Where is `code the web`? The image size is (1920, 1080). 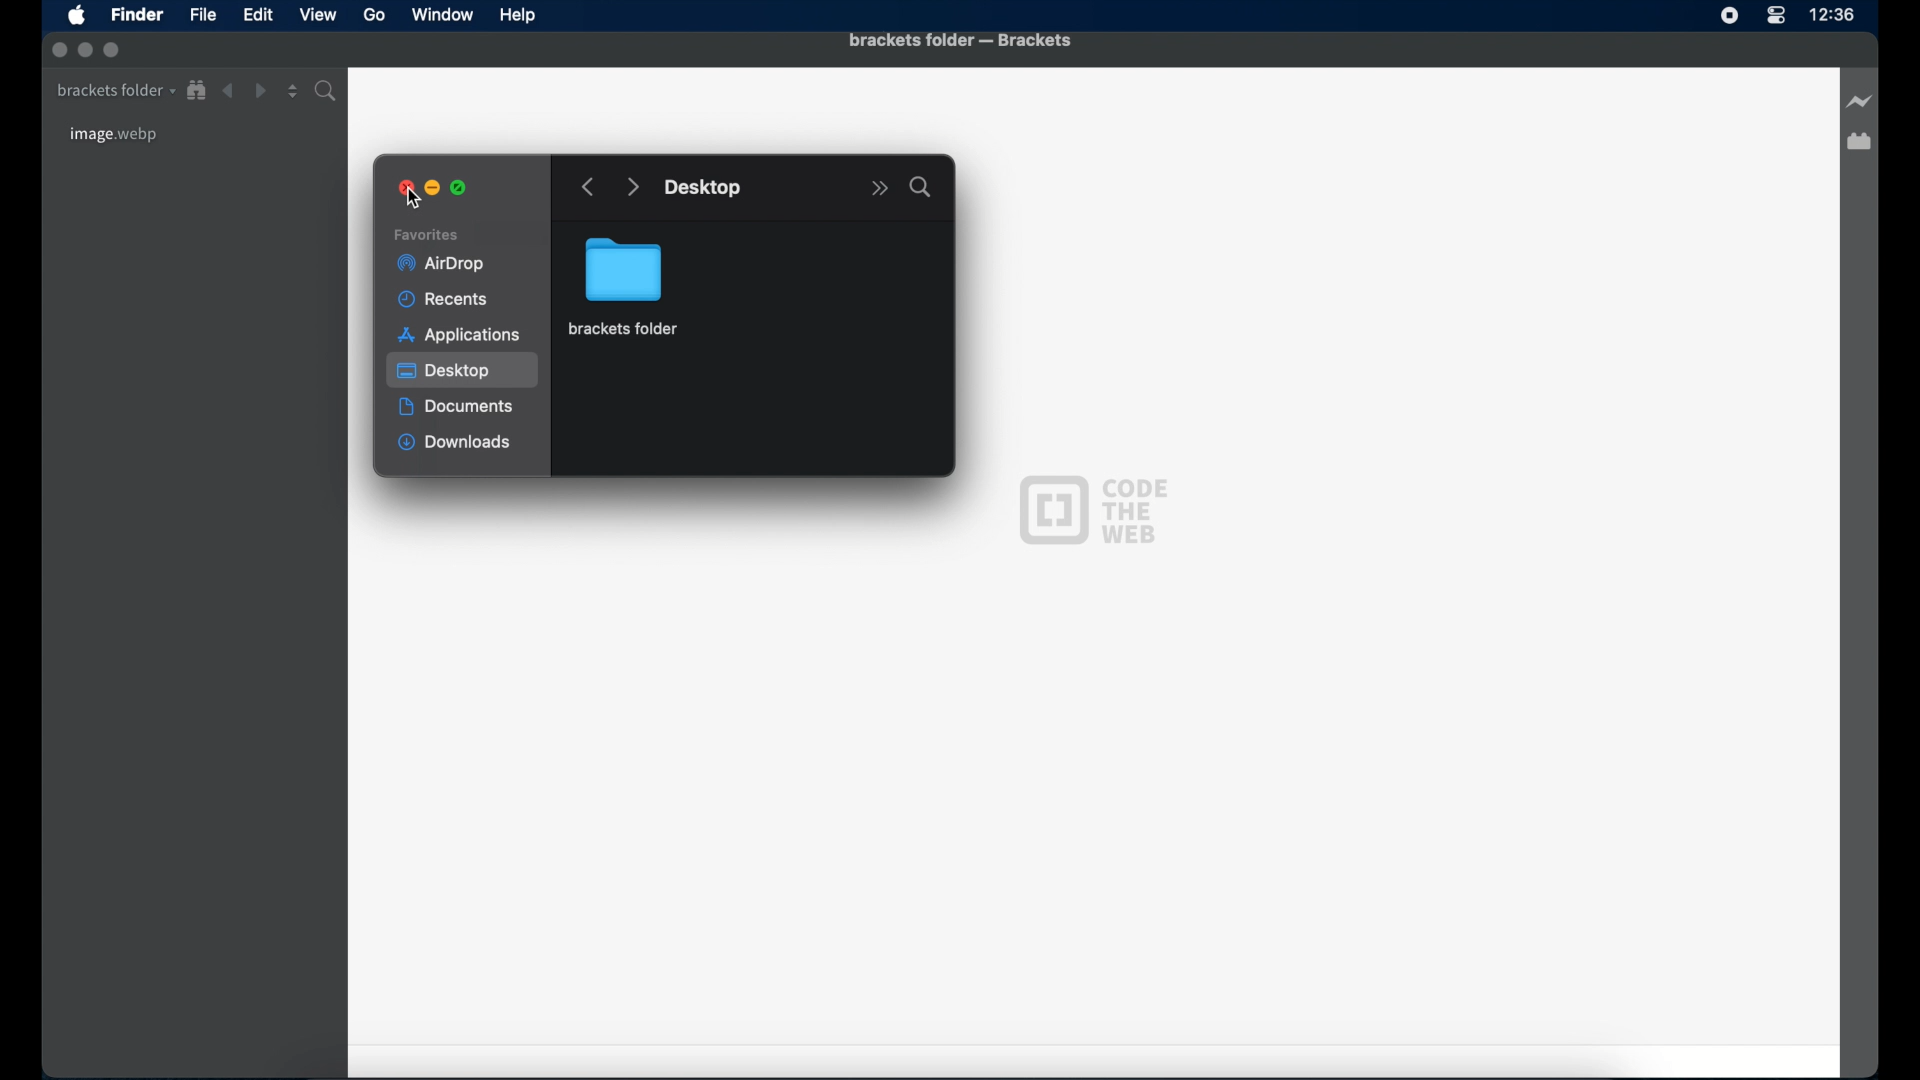 code the web is located at coordinates (1093, 508).